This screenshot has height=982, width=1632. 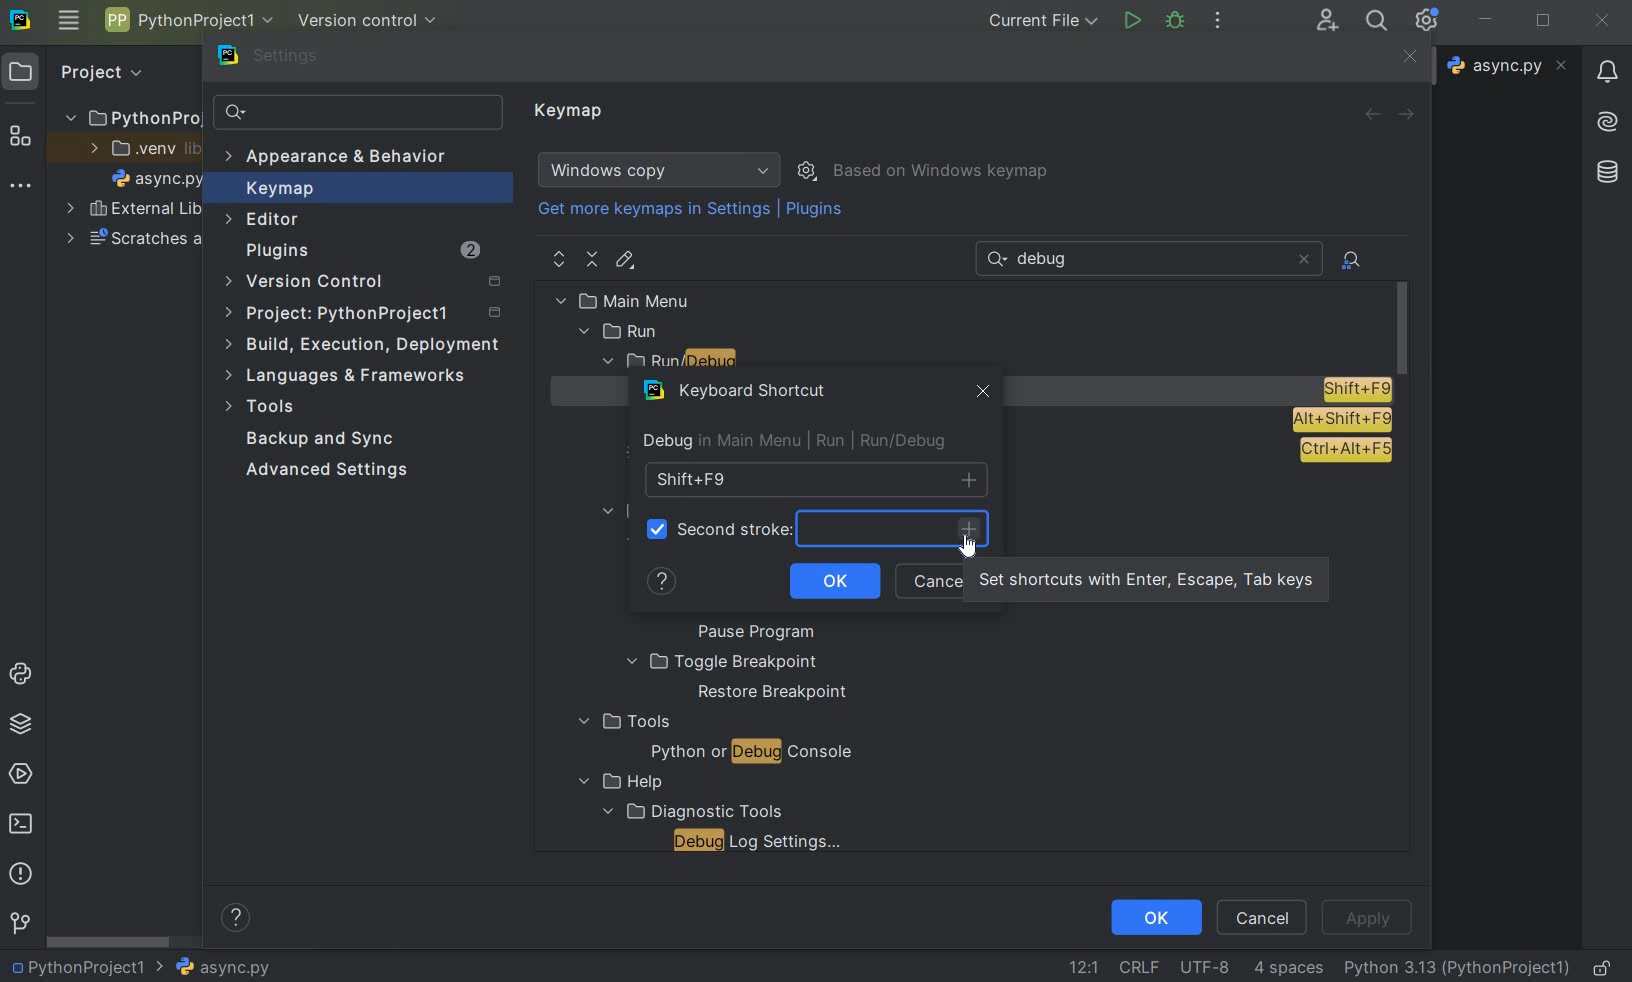 What do you see at coordinates (979, 394) in the screenshot?
I see `close` at bounding box center [979, 394].